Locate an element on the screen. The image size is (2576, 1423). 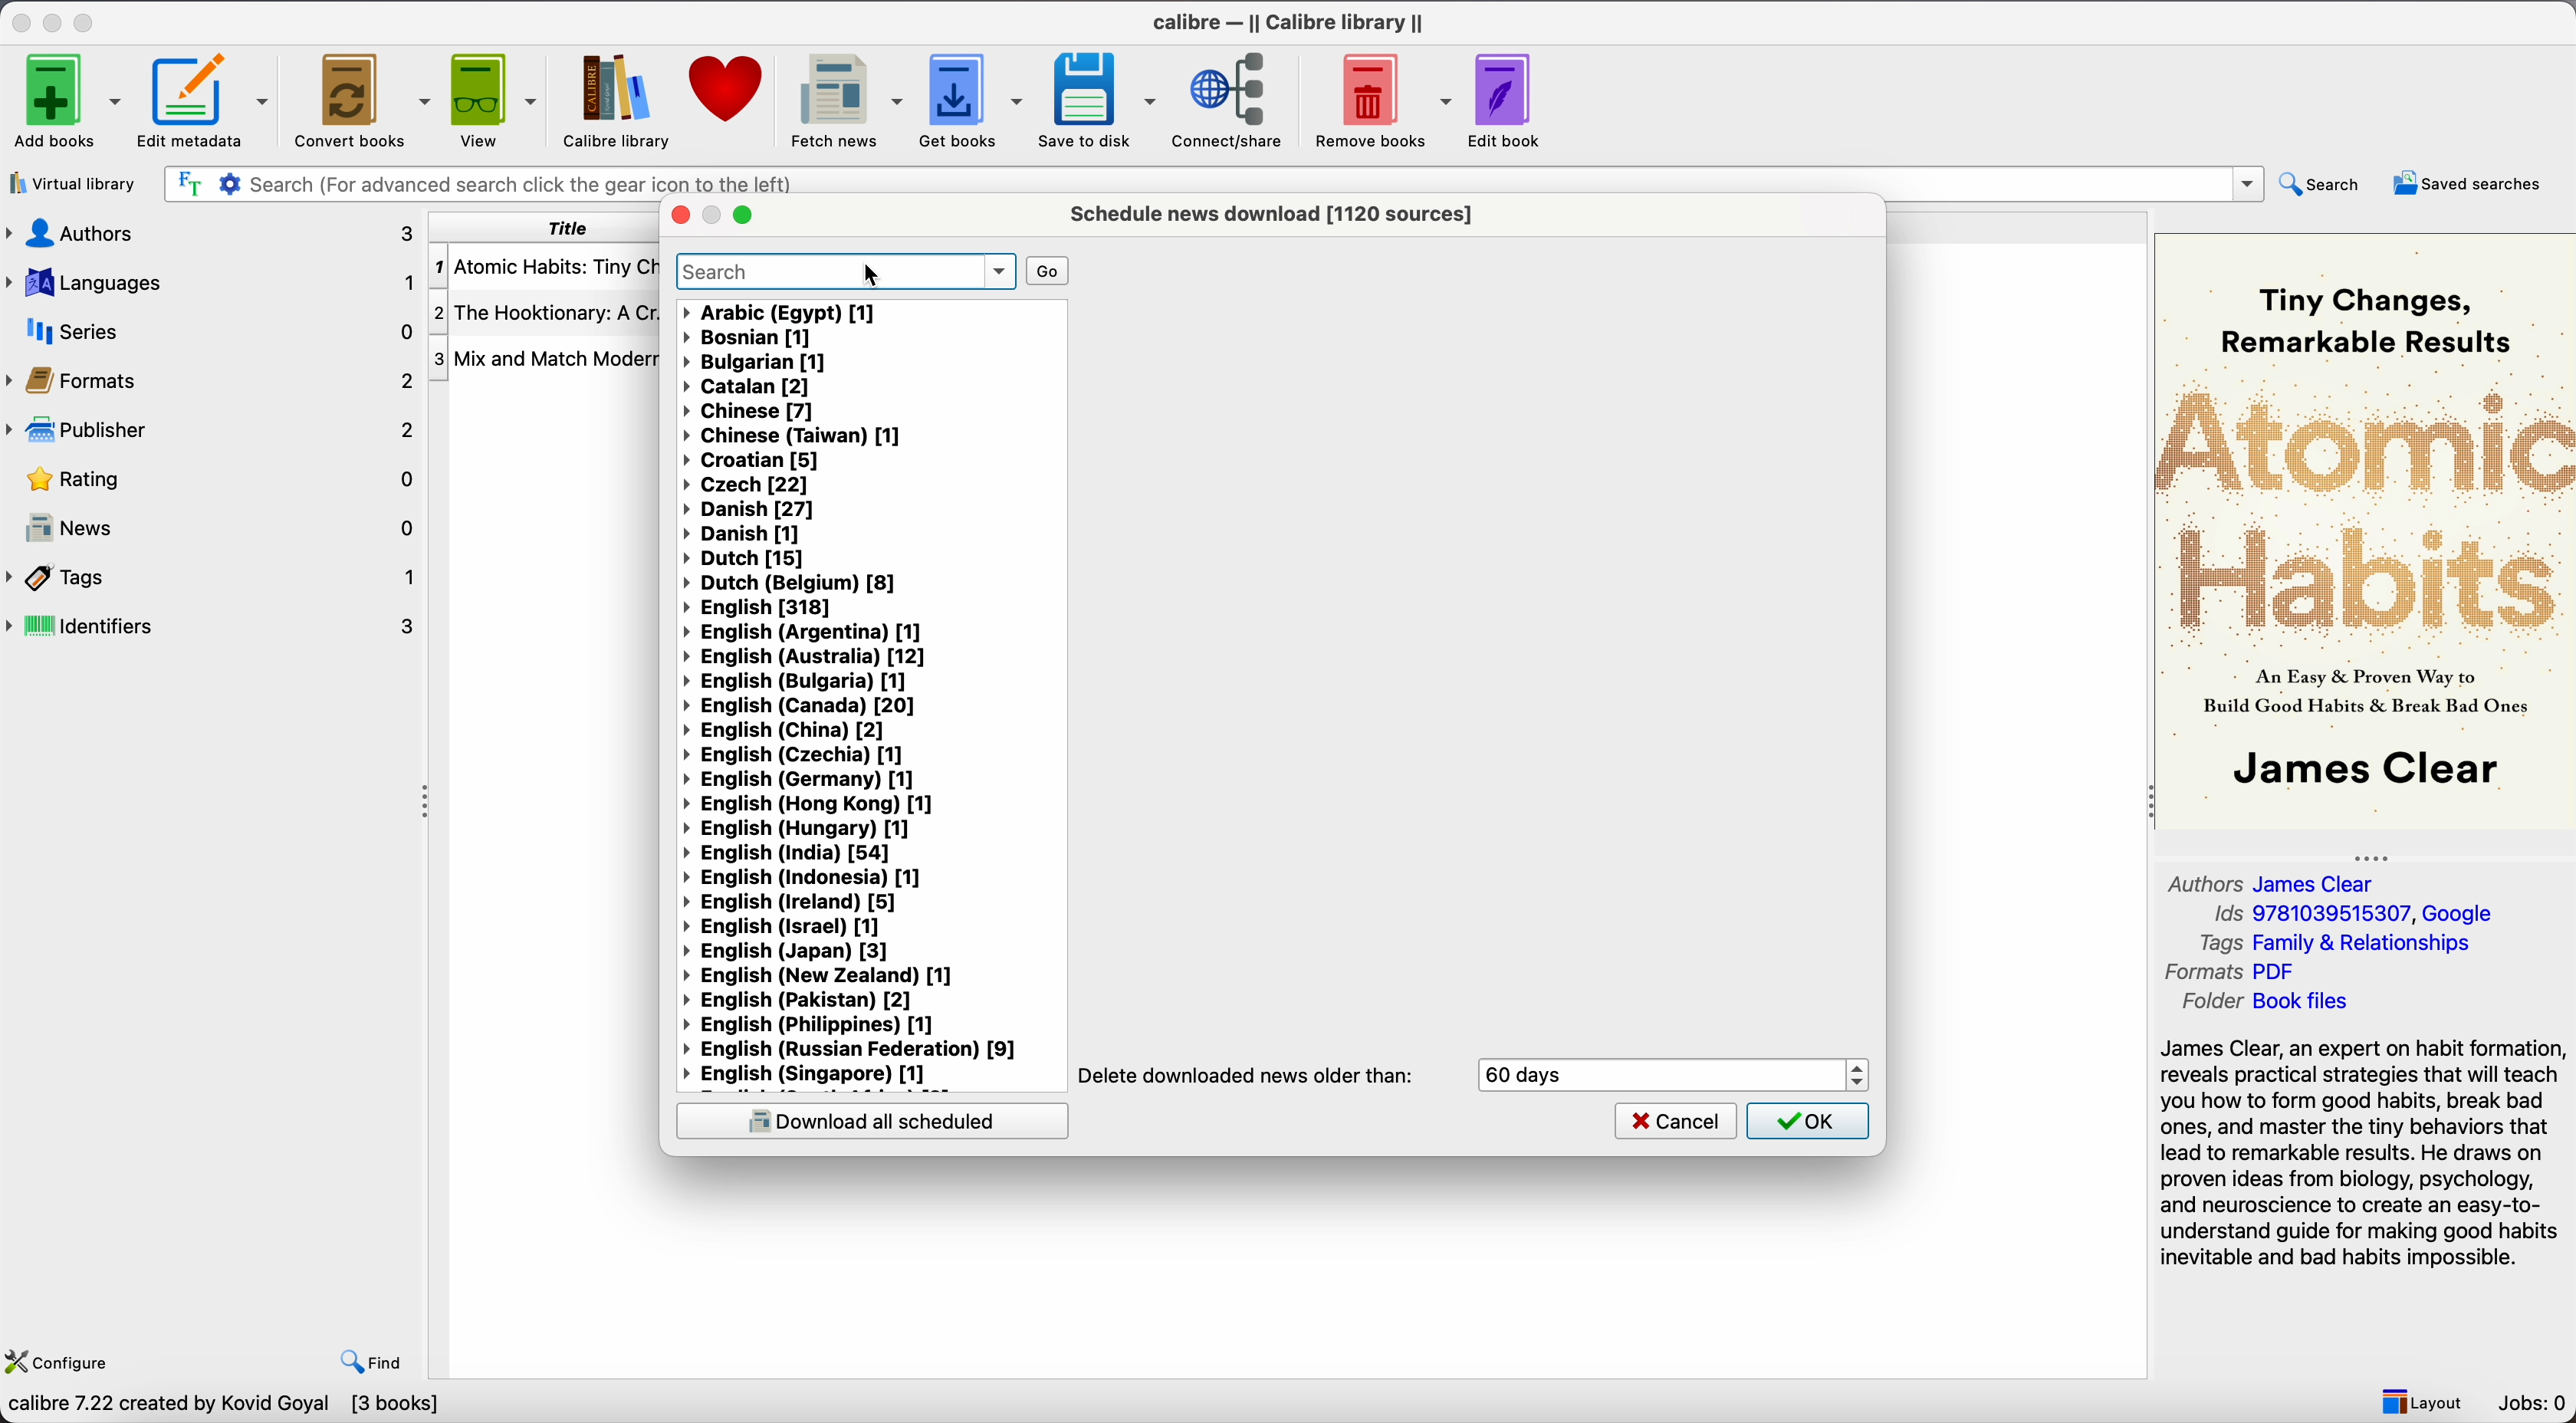
English (Hong Kong) [1] is located at coordinates (810, 804).